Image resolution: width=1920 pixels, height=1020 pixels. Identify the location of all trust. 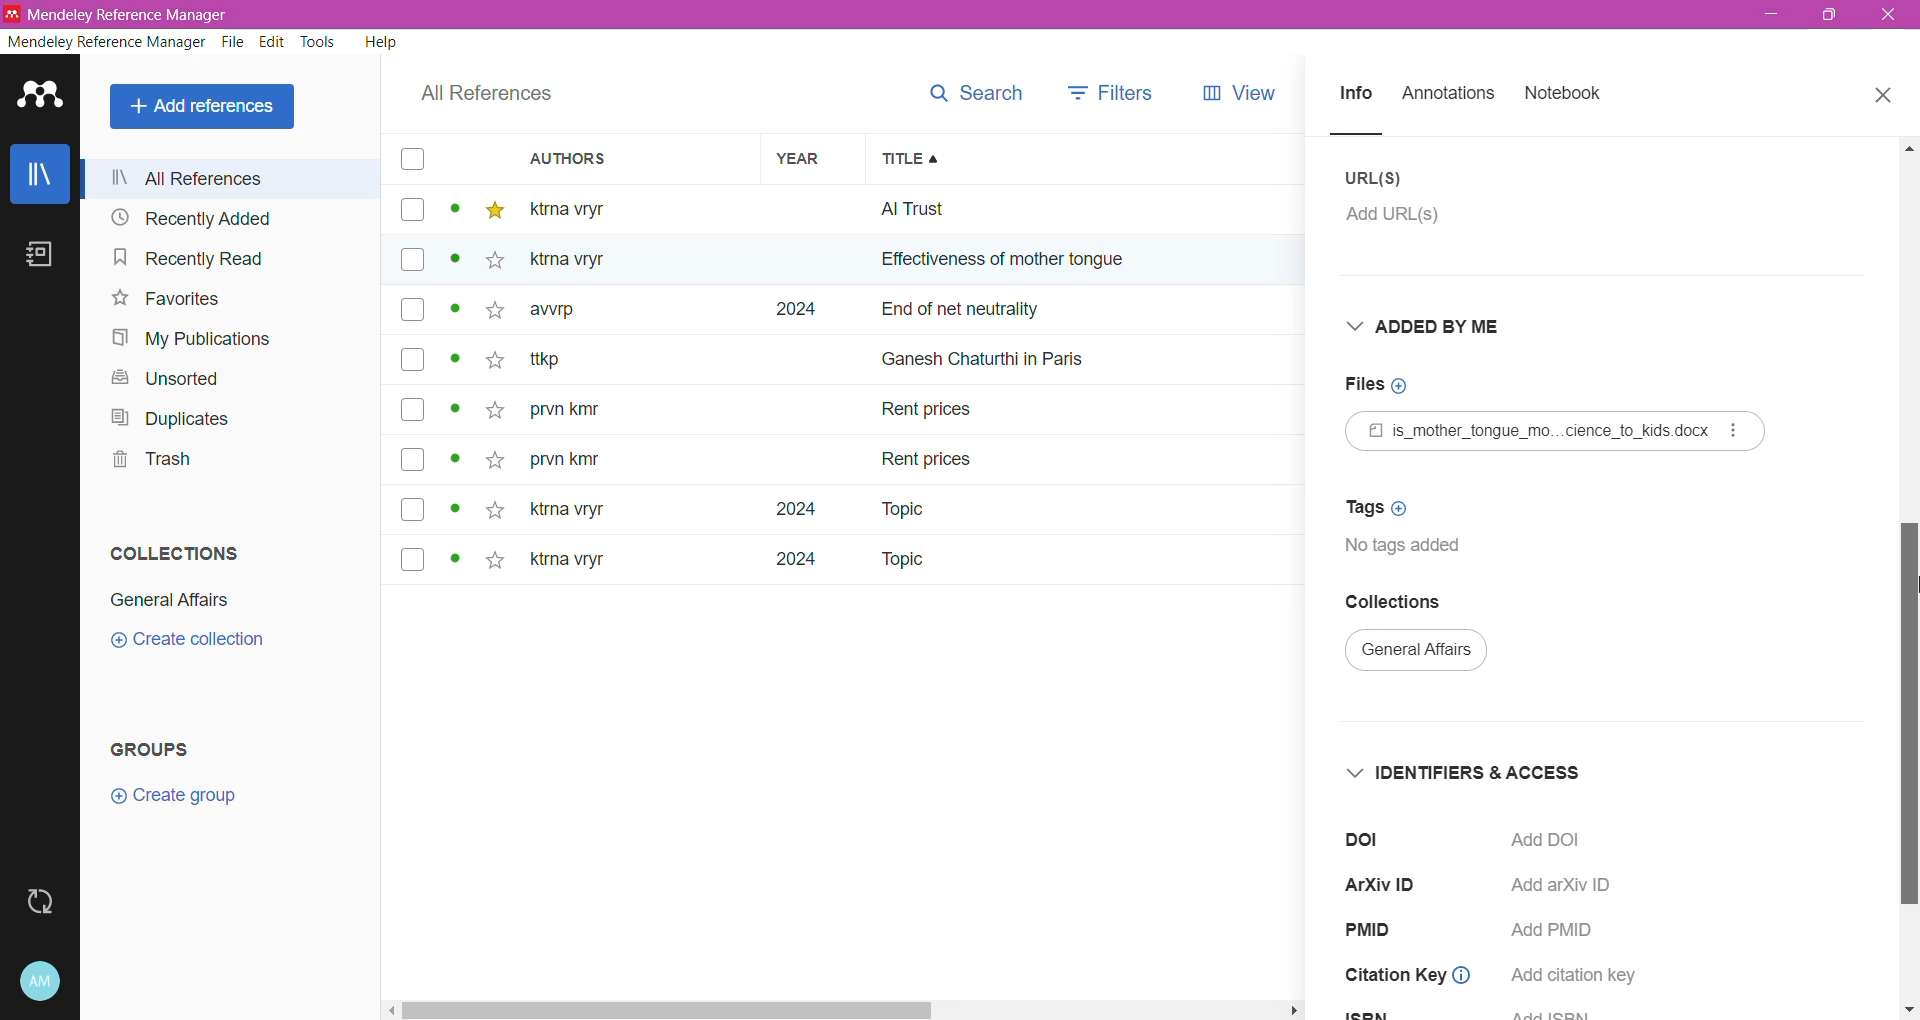
(1020, 209).